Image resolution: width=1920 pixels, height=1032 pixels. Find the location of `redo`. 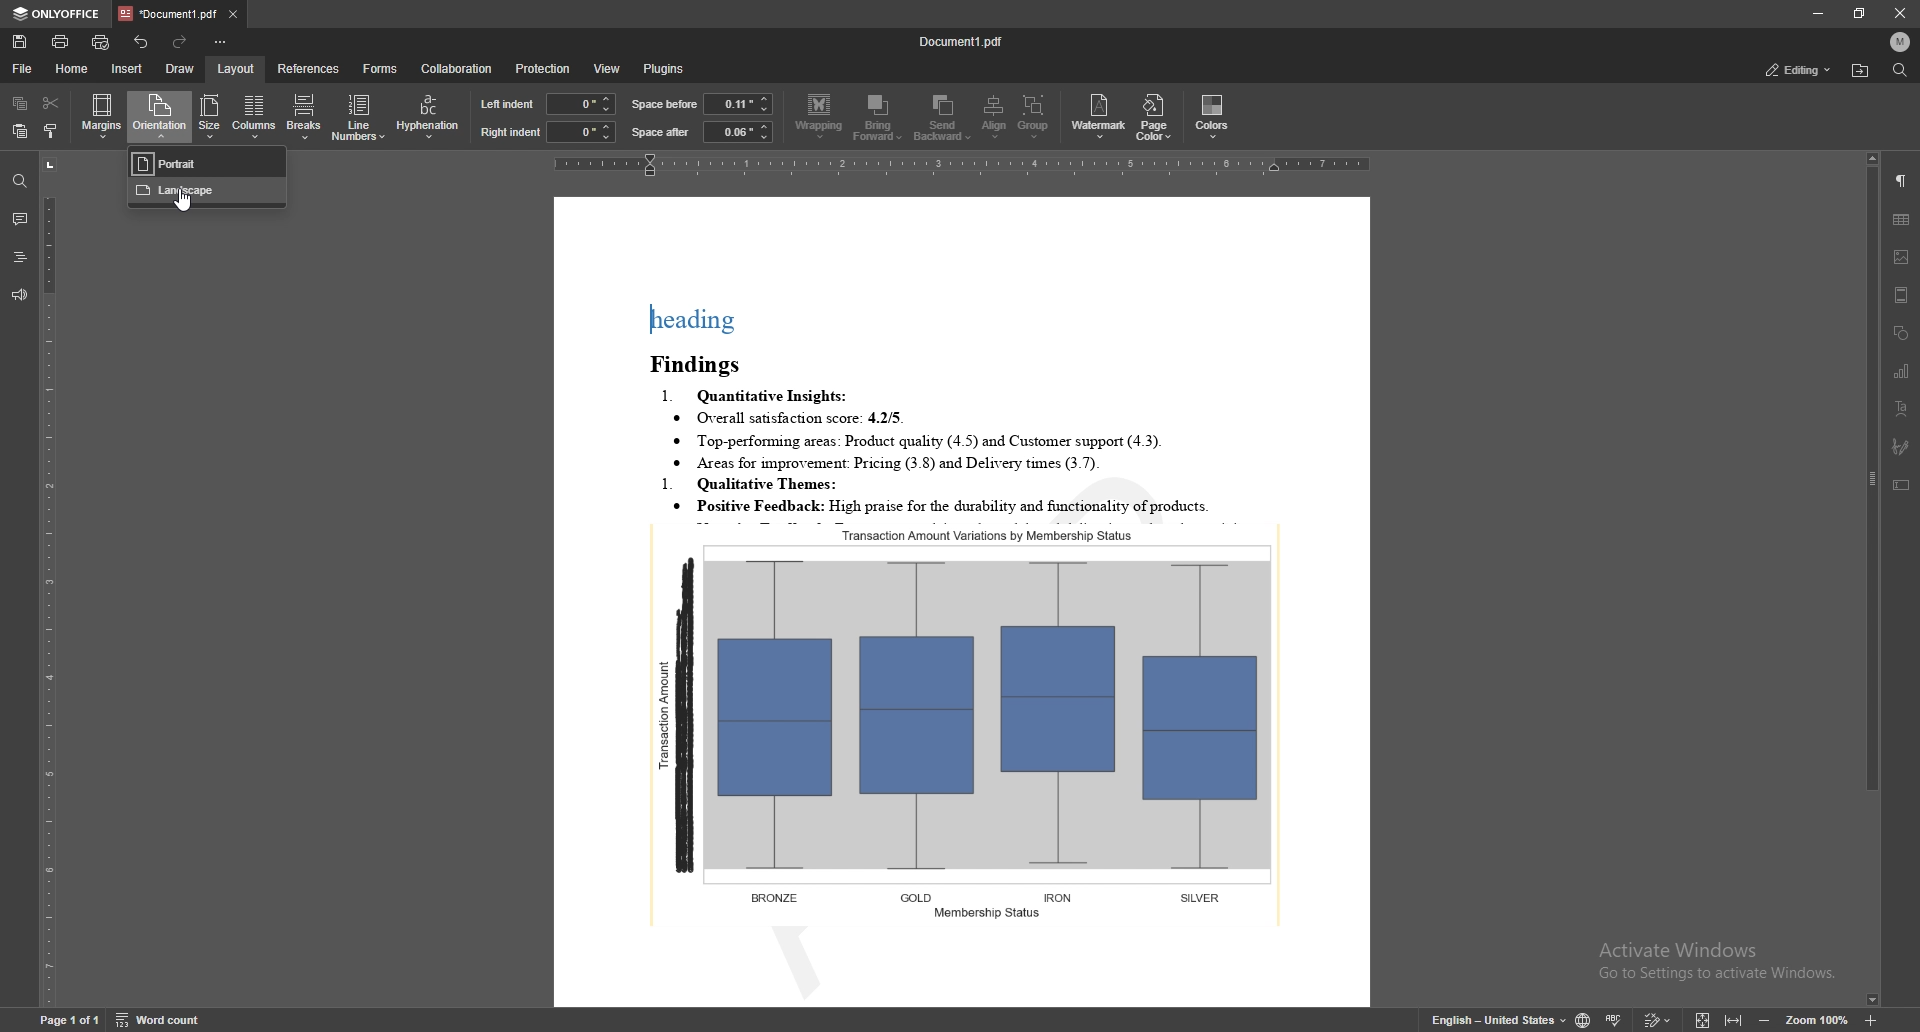

redo is located at coordinates (178, 41).